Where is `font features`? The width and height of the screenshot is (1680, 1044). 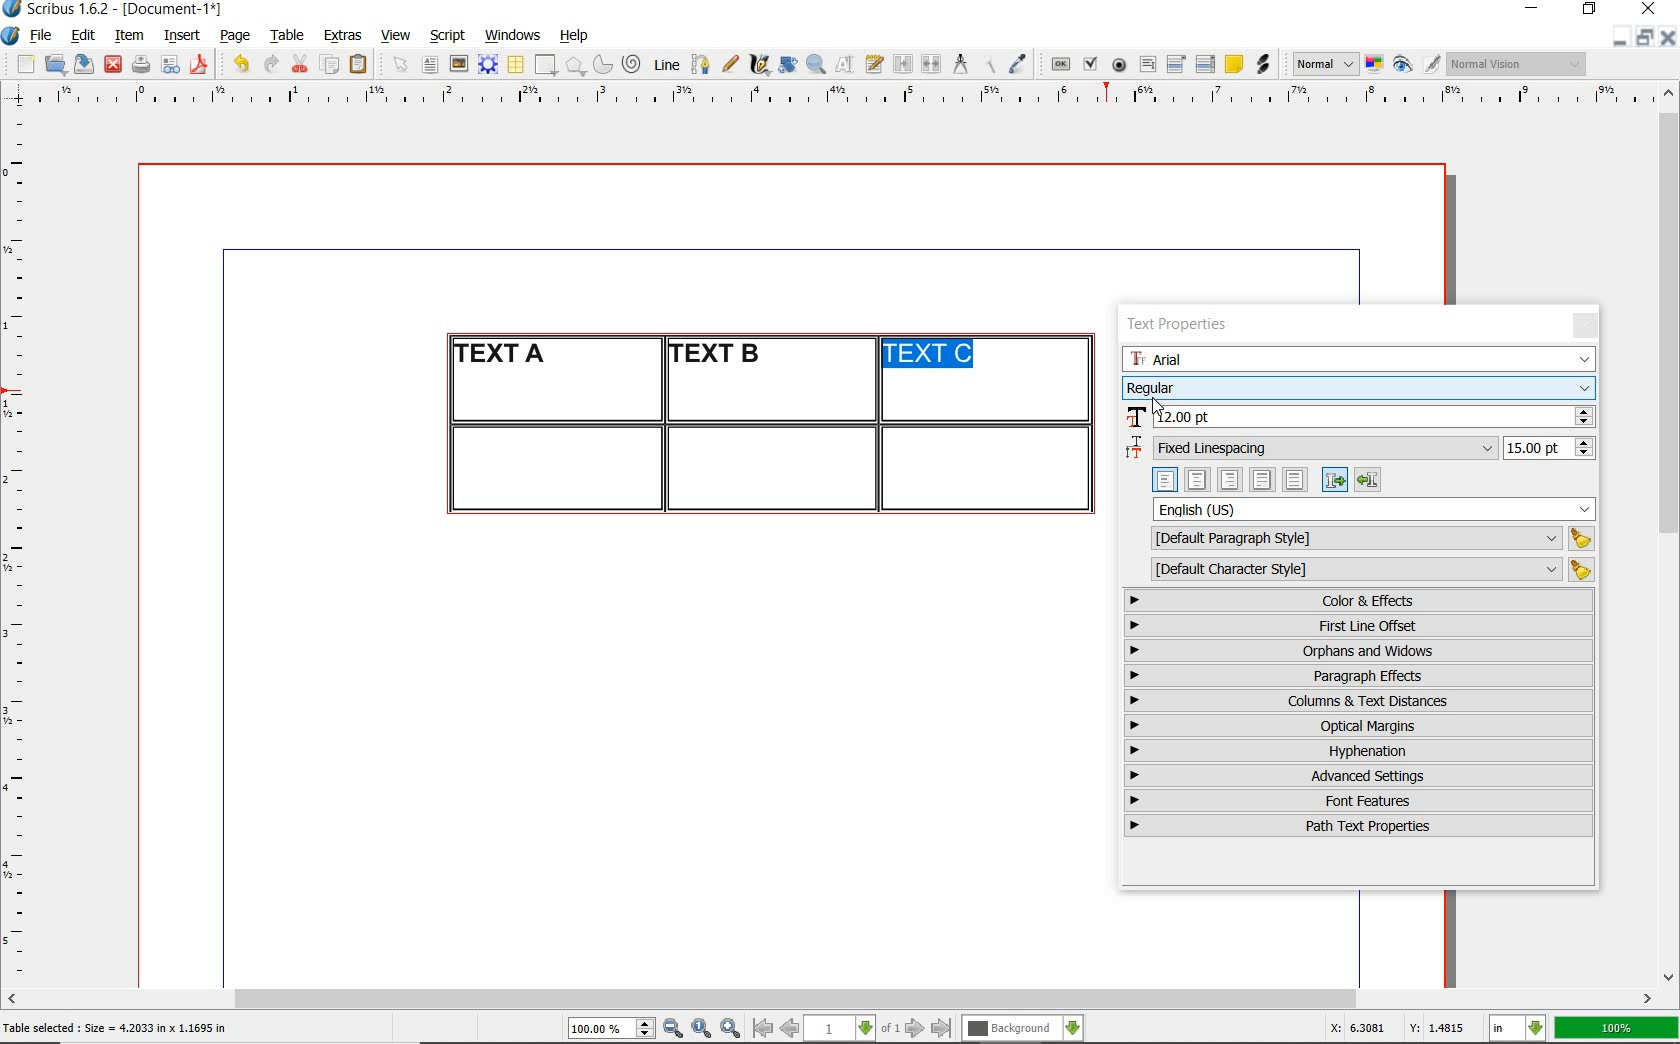
font features is located at coordinates (1359, 800).